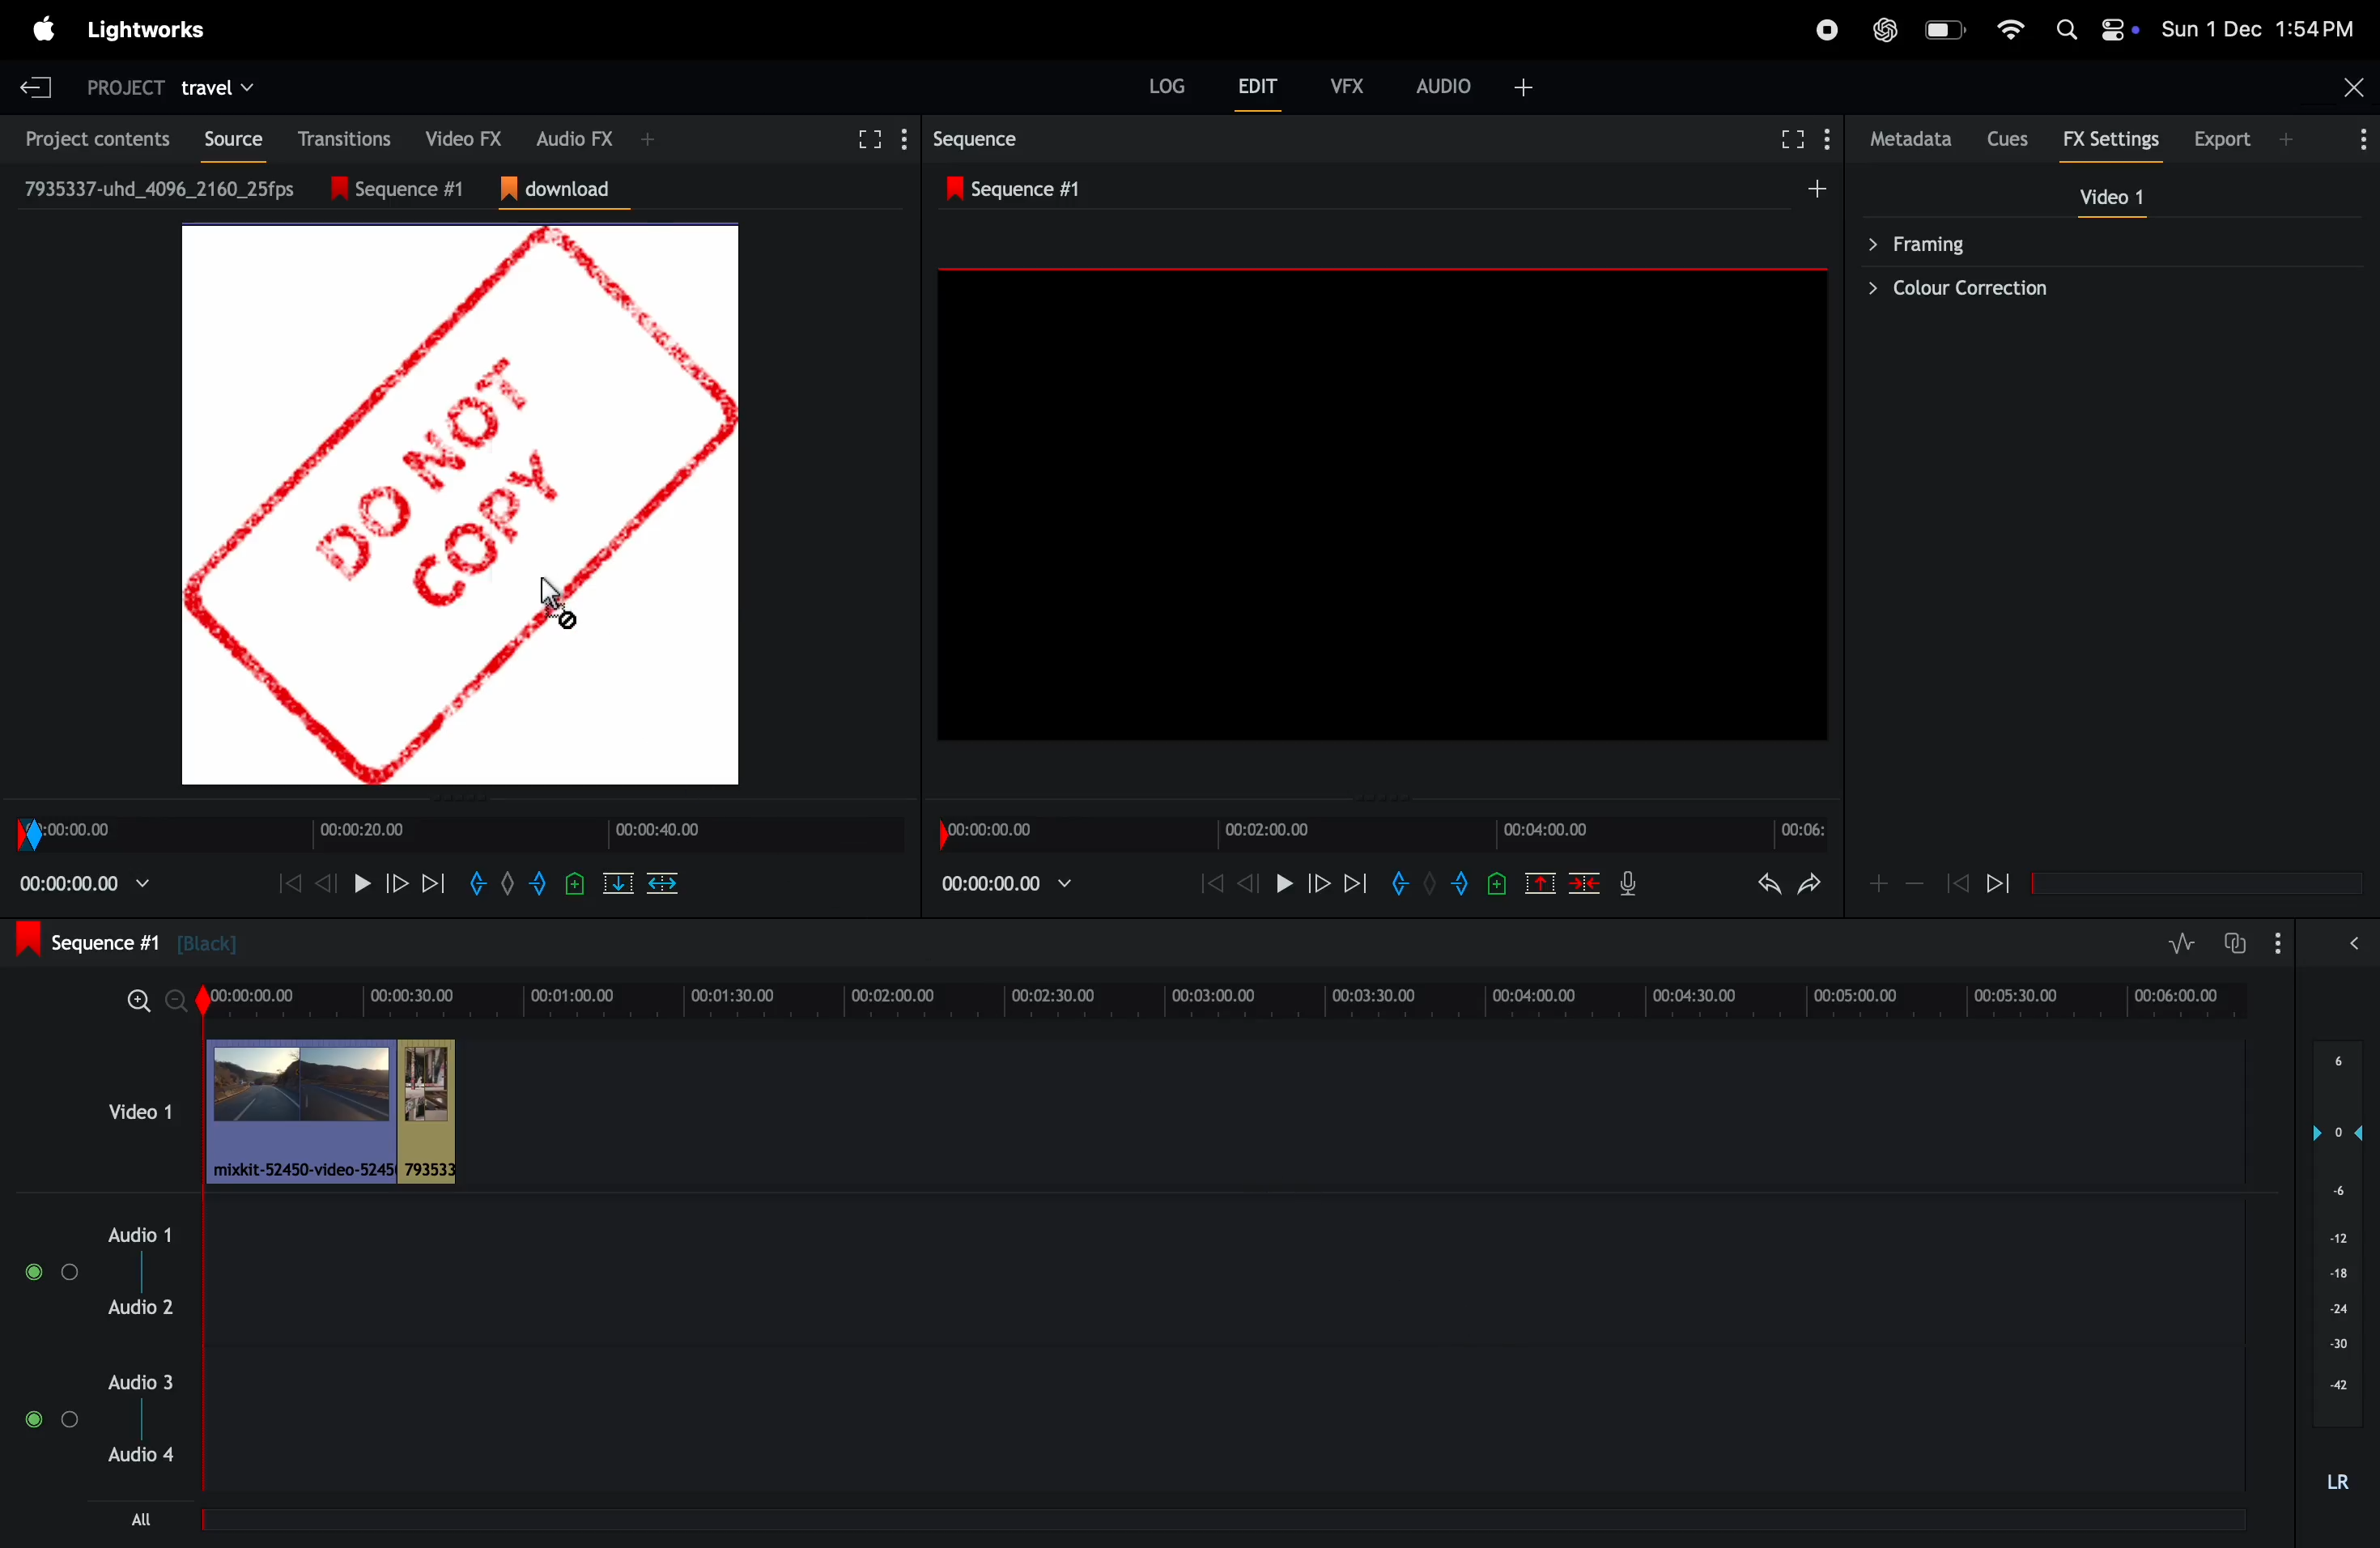  I want to click on battery, so click(1948, 29).